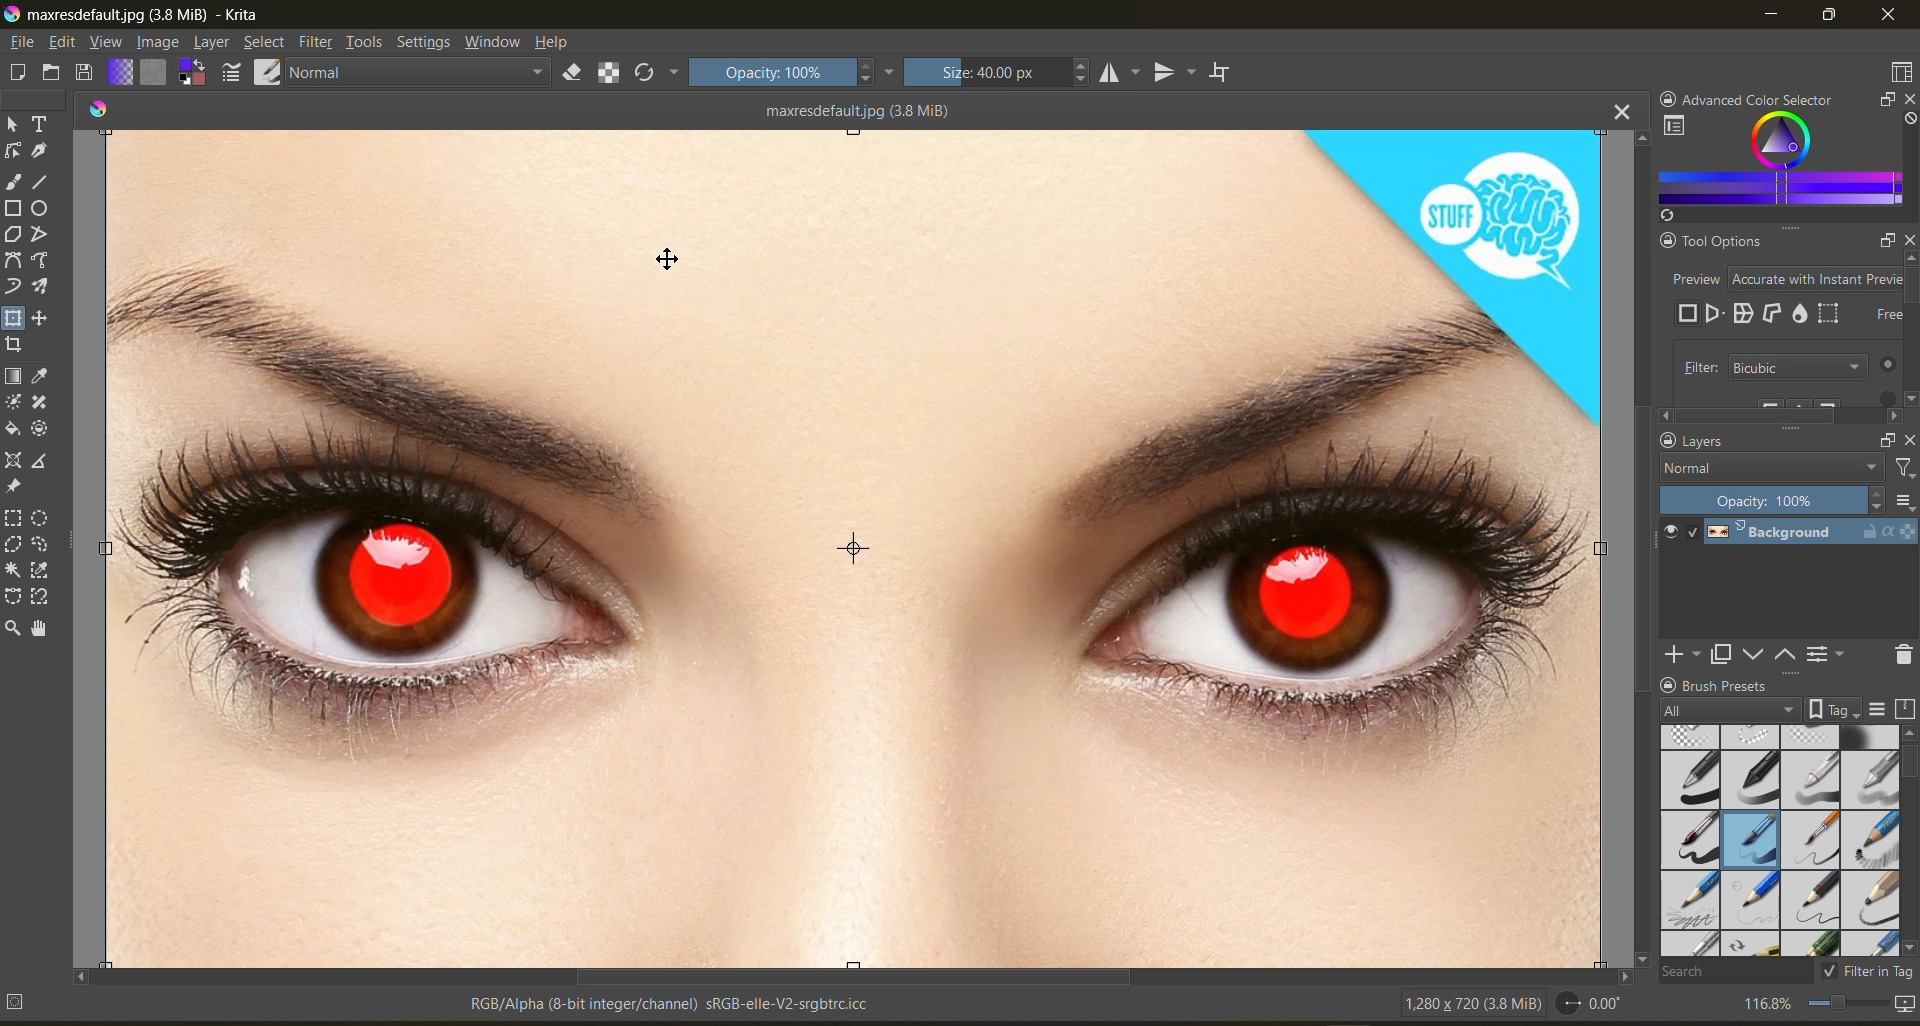  What do you see at coordinates (793, 75) in the screenshot?
I see `opacity` at bounding box center [793, 75].